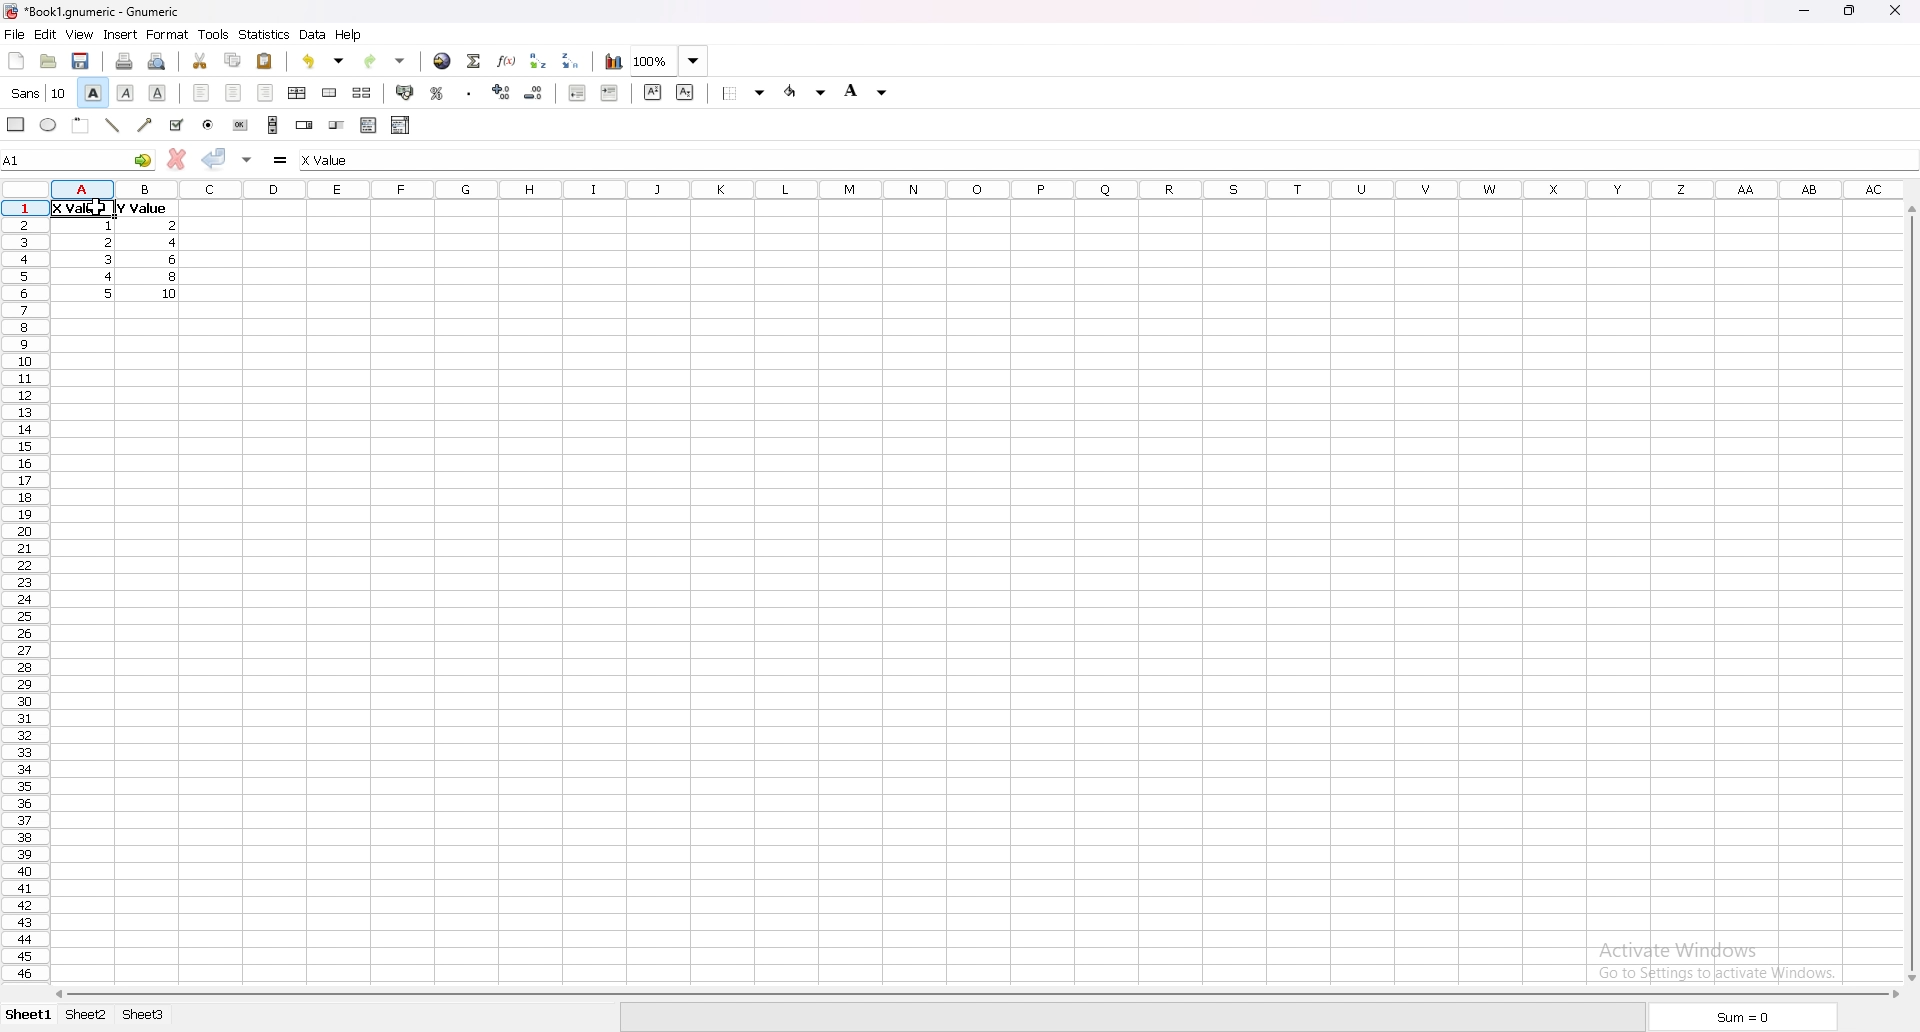  Describe the element at coordinates (21, 599) in the screenshot. I see `rows` at that location.